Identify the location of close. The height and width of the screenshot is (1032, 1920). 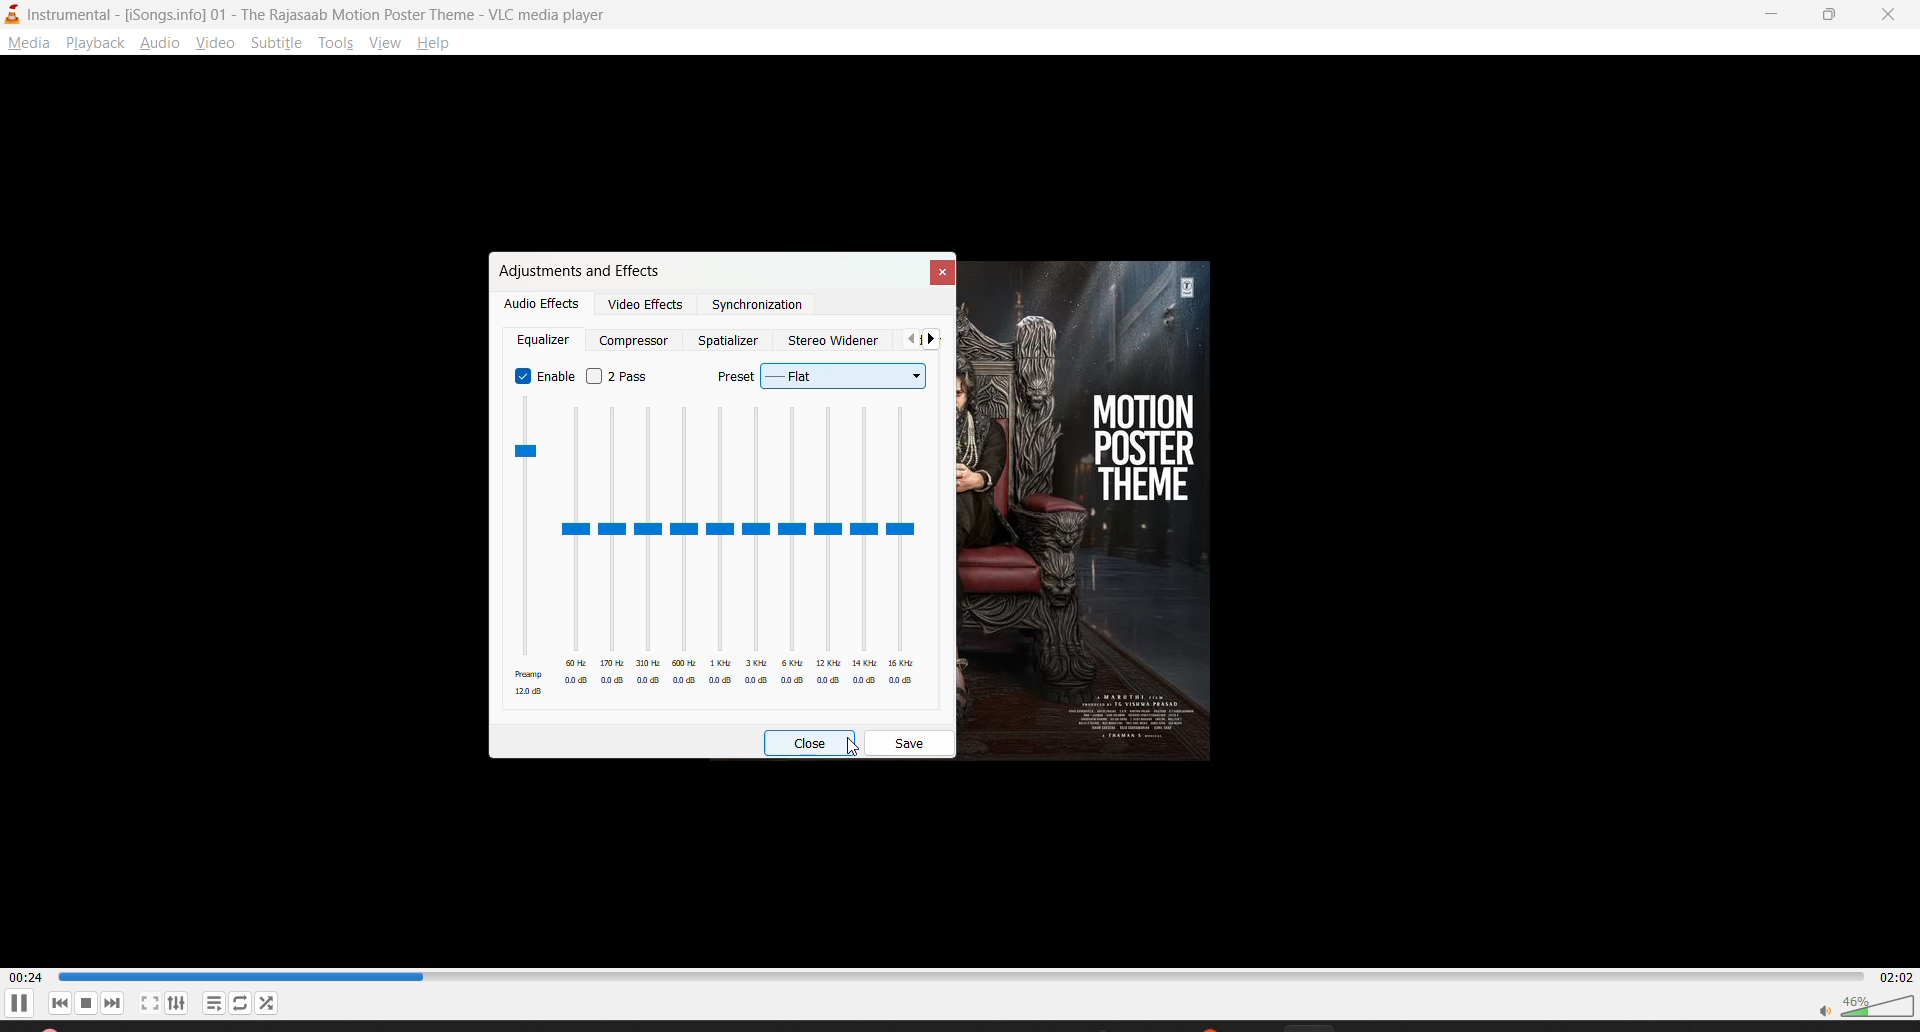
(813, 744).